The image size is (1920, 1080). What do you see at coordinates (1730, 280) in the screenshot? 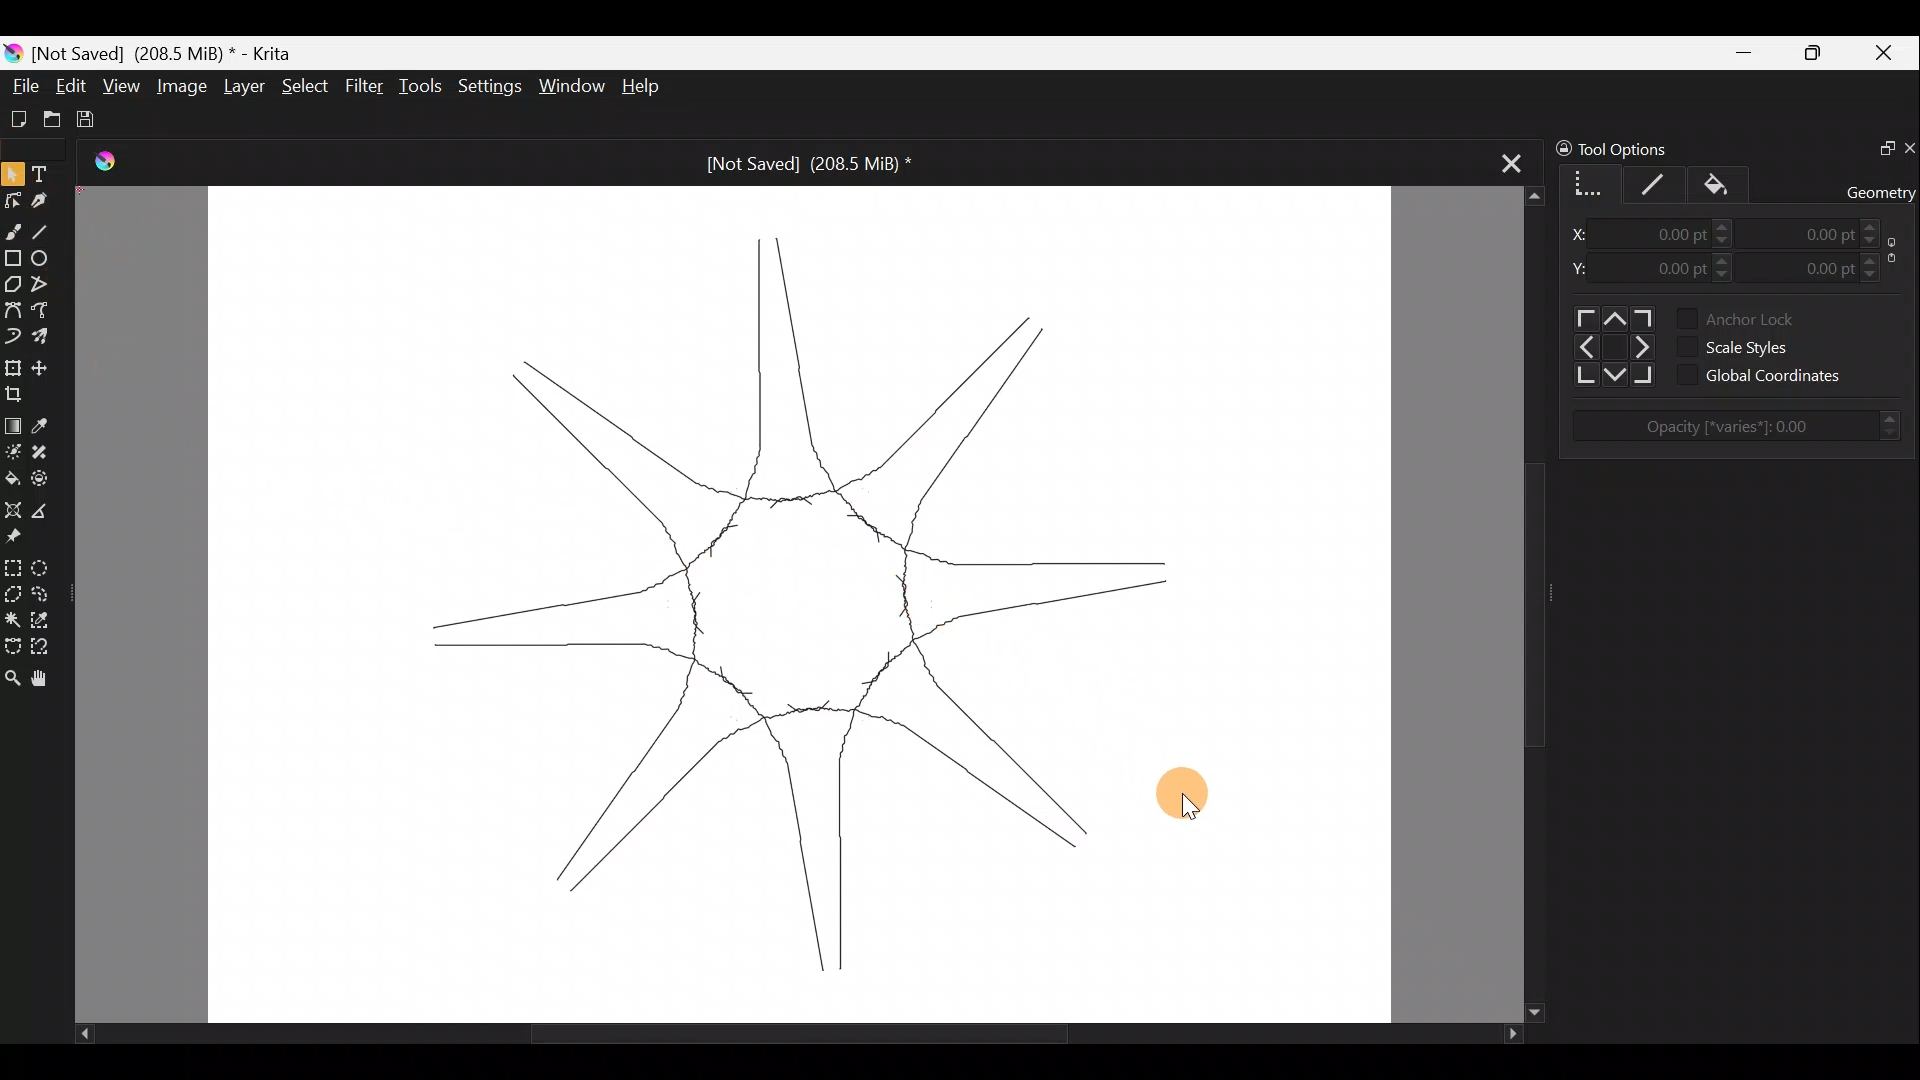
I see `Decrease` at bounding box center [1730, 280].